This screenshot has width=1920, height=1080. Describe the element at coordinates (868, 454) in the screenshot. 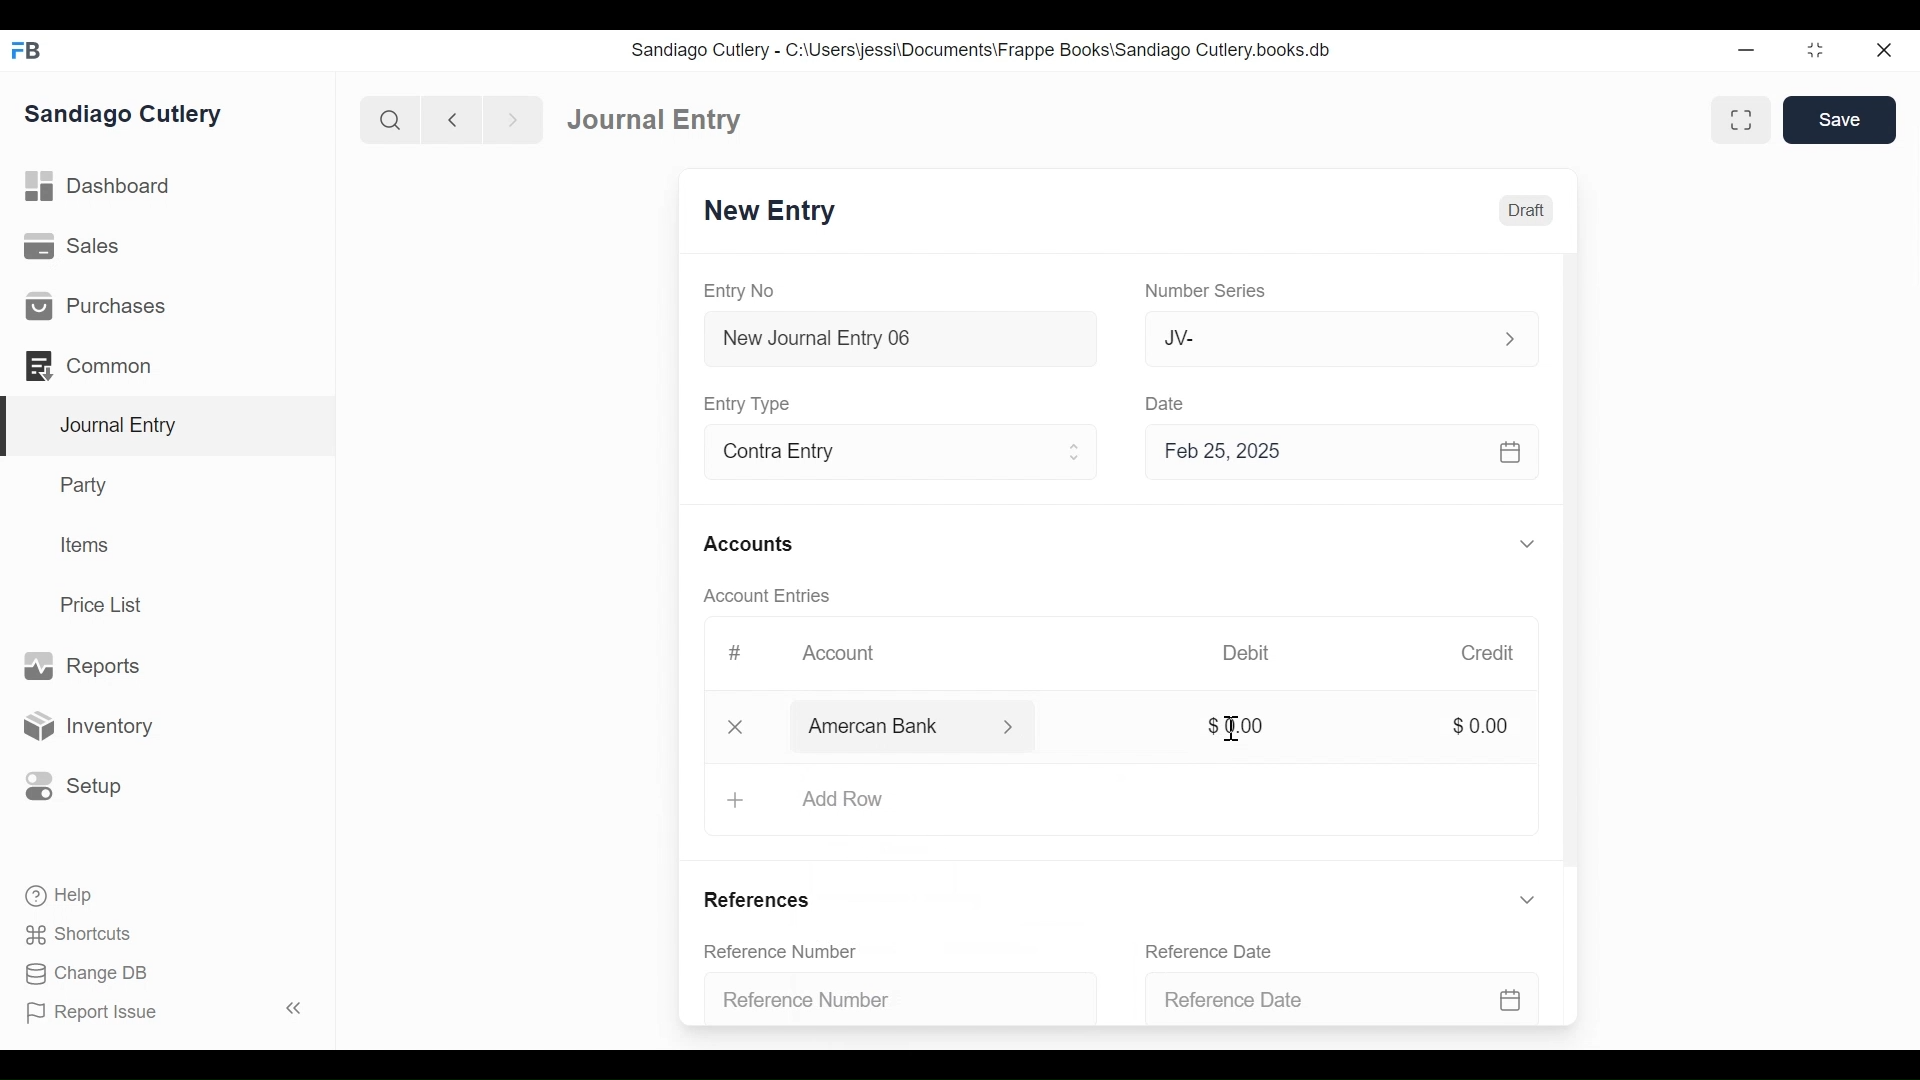

I see `Contra Entry` at that location.